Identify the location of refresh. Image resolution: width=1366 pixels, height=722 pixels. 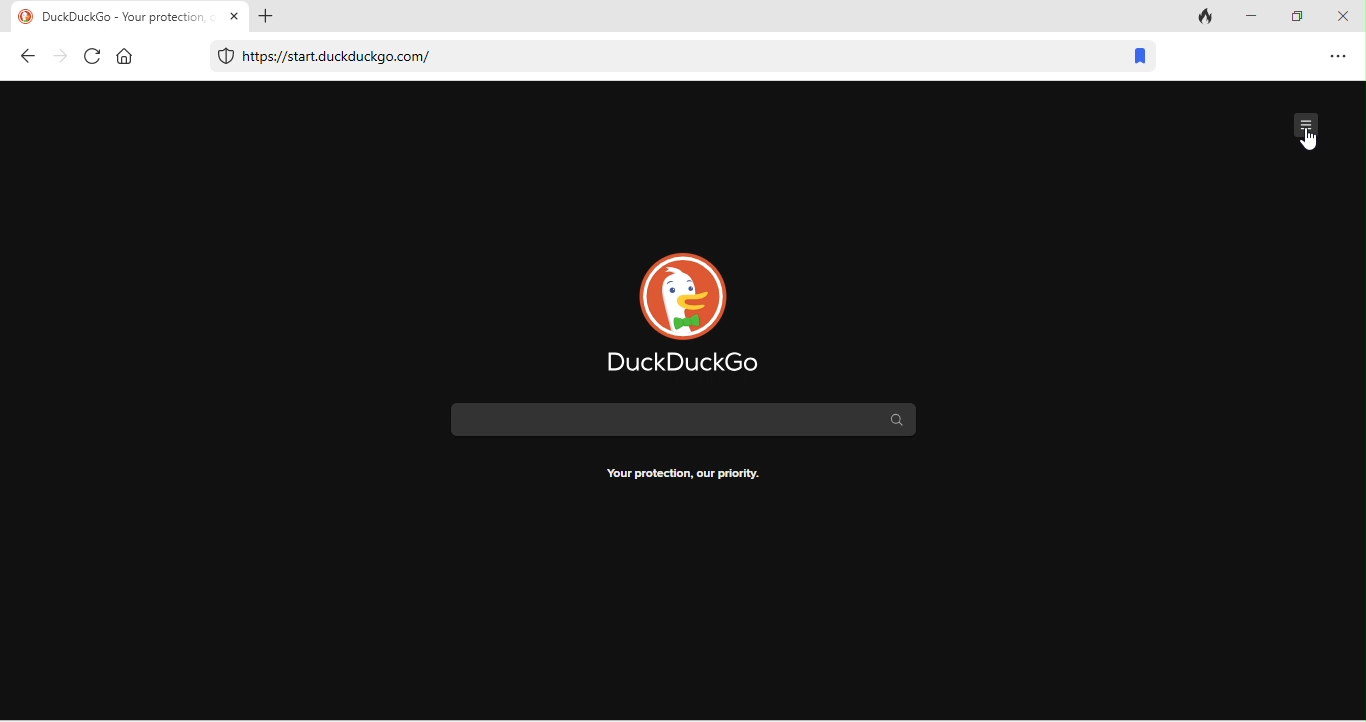
(90, 56).